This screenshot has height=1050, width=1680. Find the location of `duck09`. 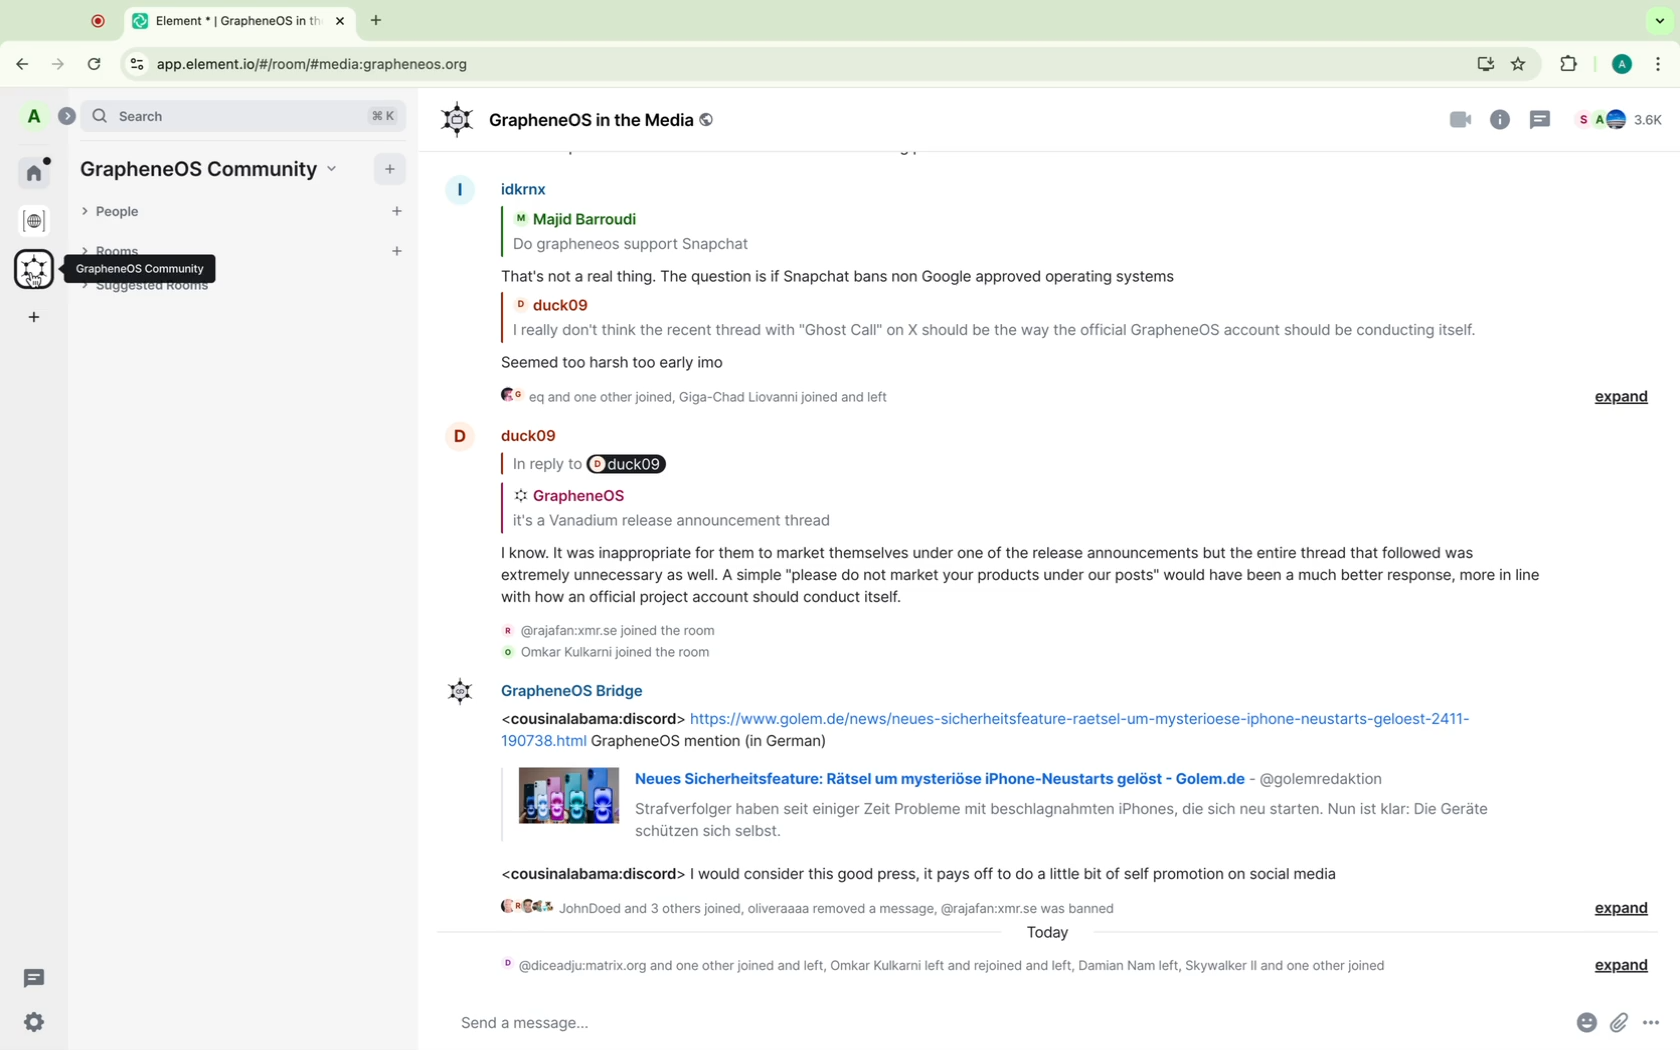

duck09 is located at coordinates (532, 434).